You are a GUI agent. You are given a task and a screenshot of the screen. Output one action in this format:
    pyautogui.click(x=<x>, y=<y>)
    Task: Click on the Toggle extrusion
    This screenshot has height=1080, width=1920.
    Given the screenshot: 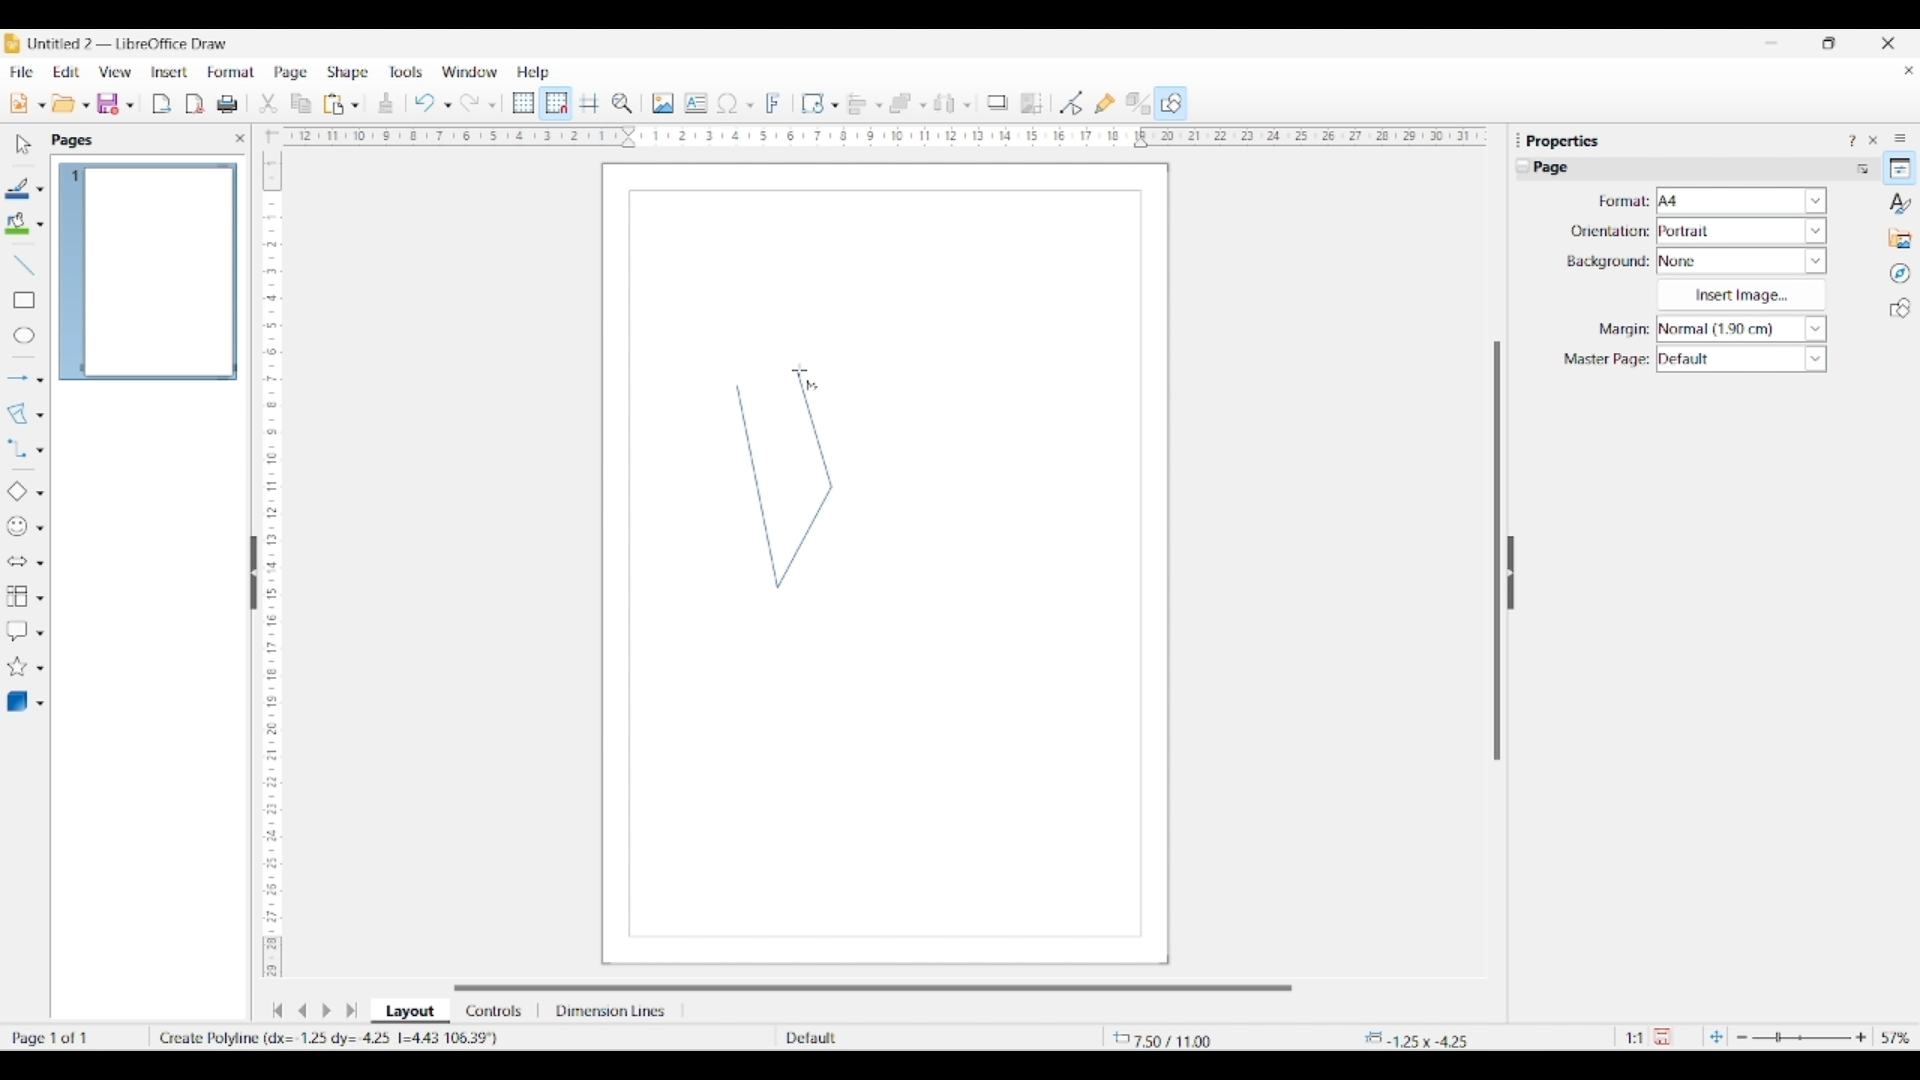 What is the action you would take?
    pyautogui.click(x=1138, y=104)
    